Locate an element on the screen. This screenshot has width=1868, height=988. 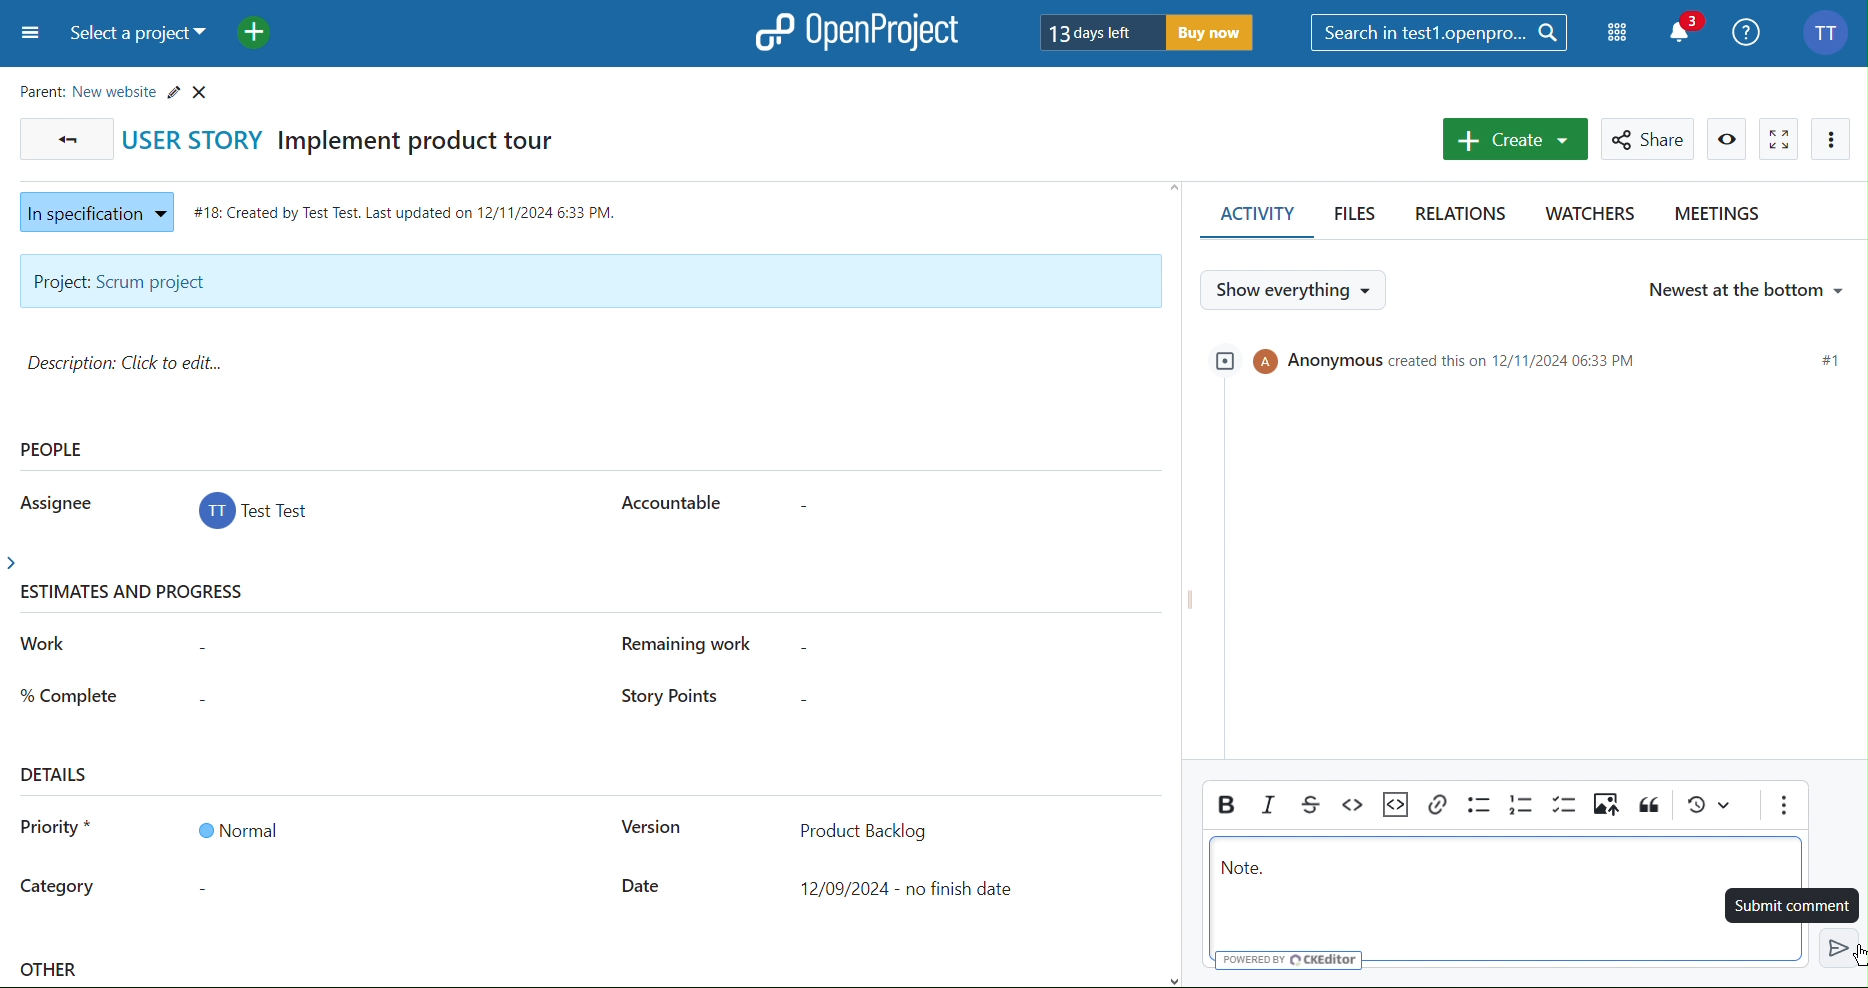
Activity is located at coordinates (1253, 218).